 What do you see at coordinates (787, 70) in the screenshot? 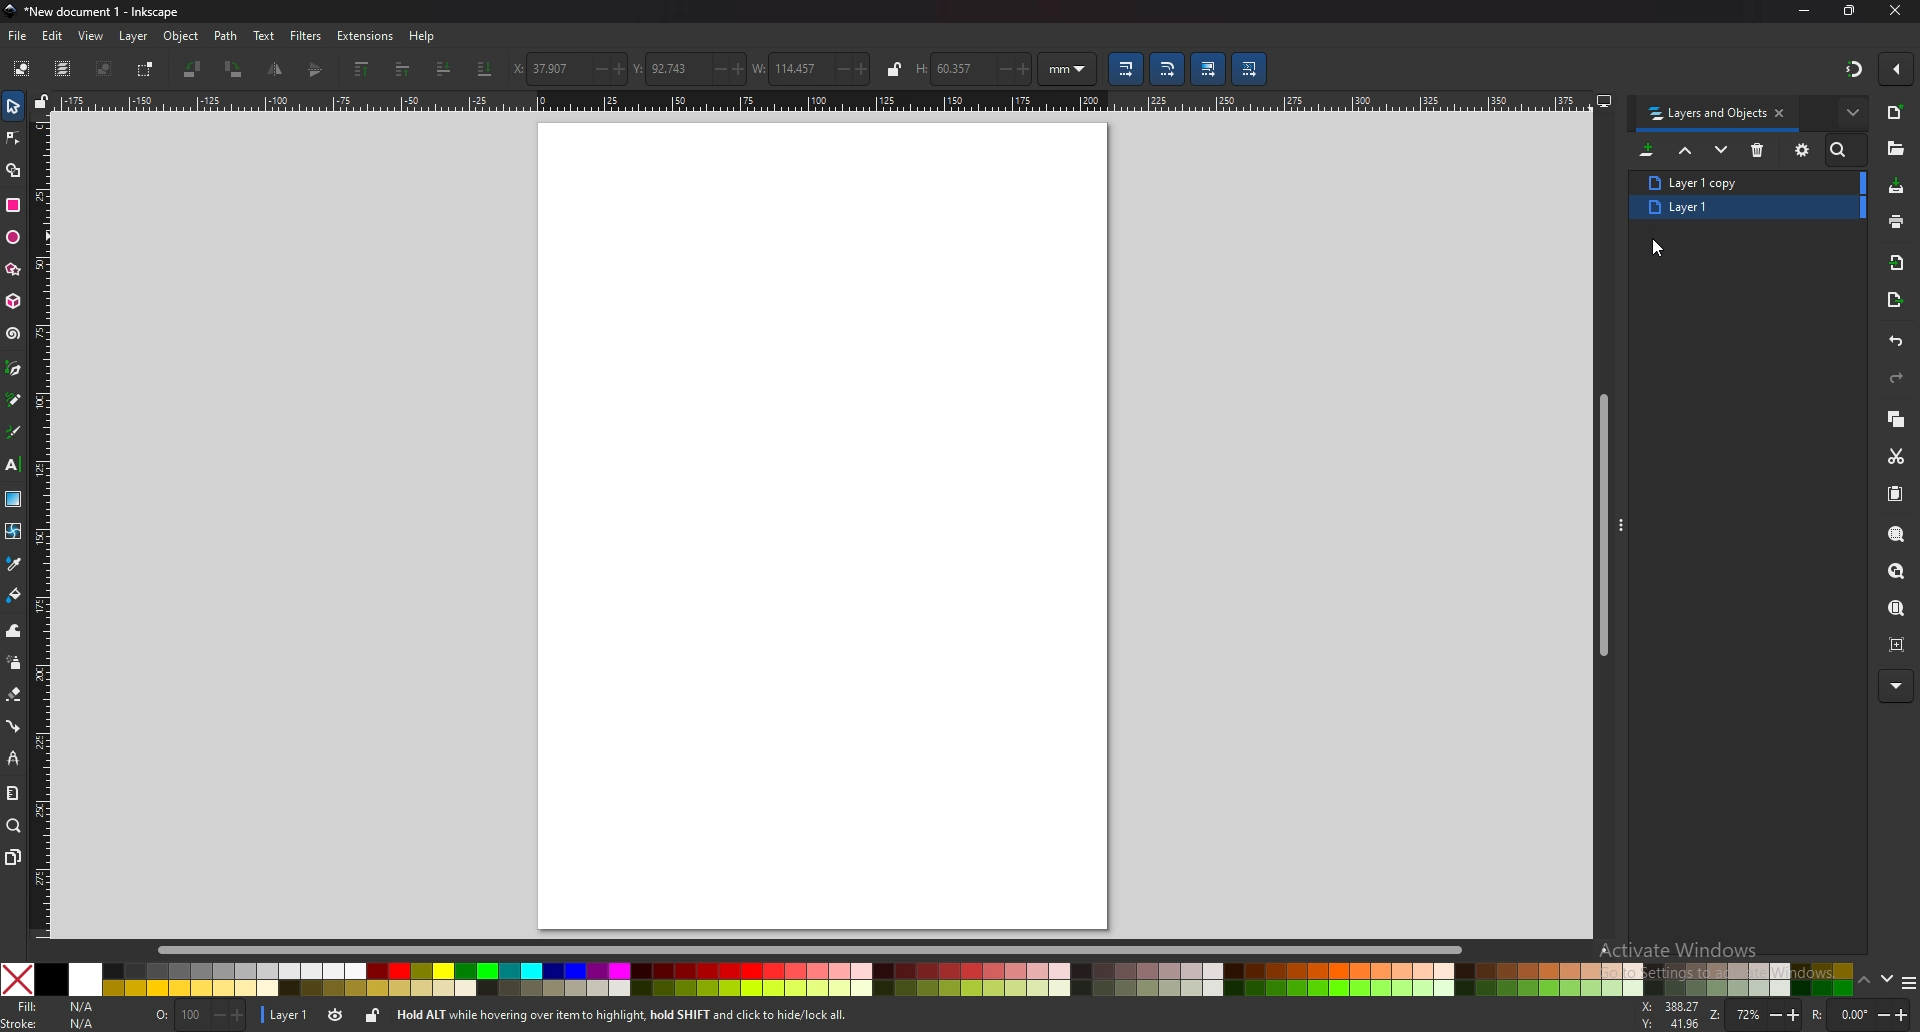
I see `width` at bounding box center [787, 70].